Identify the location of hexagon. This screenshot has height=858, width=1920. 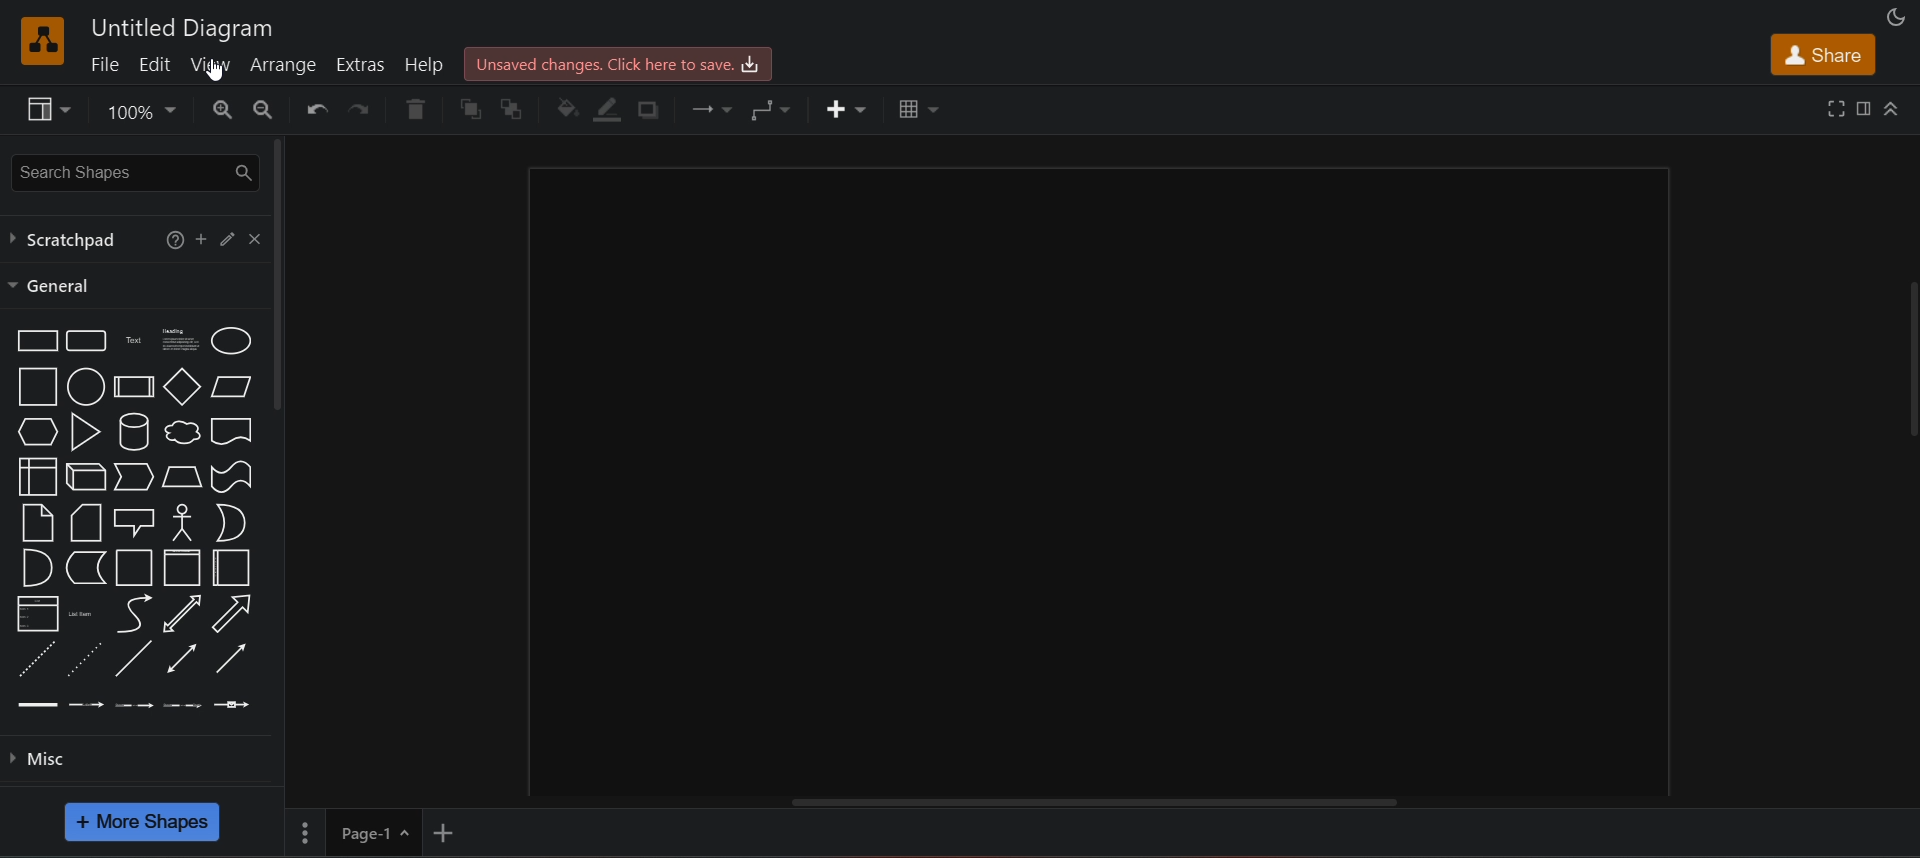
(38, 431).